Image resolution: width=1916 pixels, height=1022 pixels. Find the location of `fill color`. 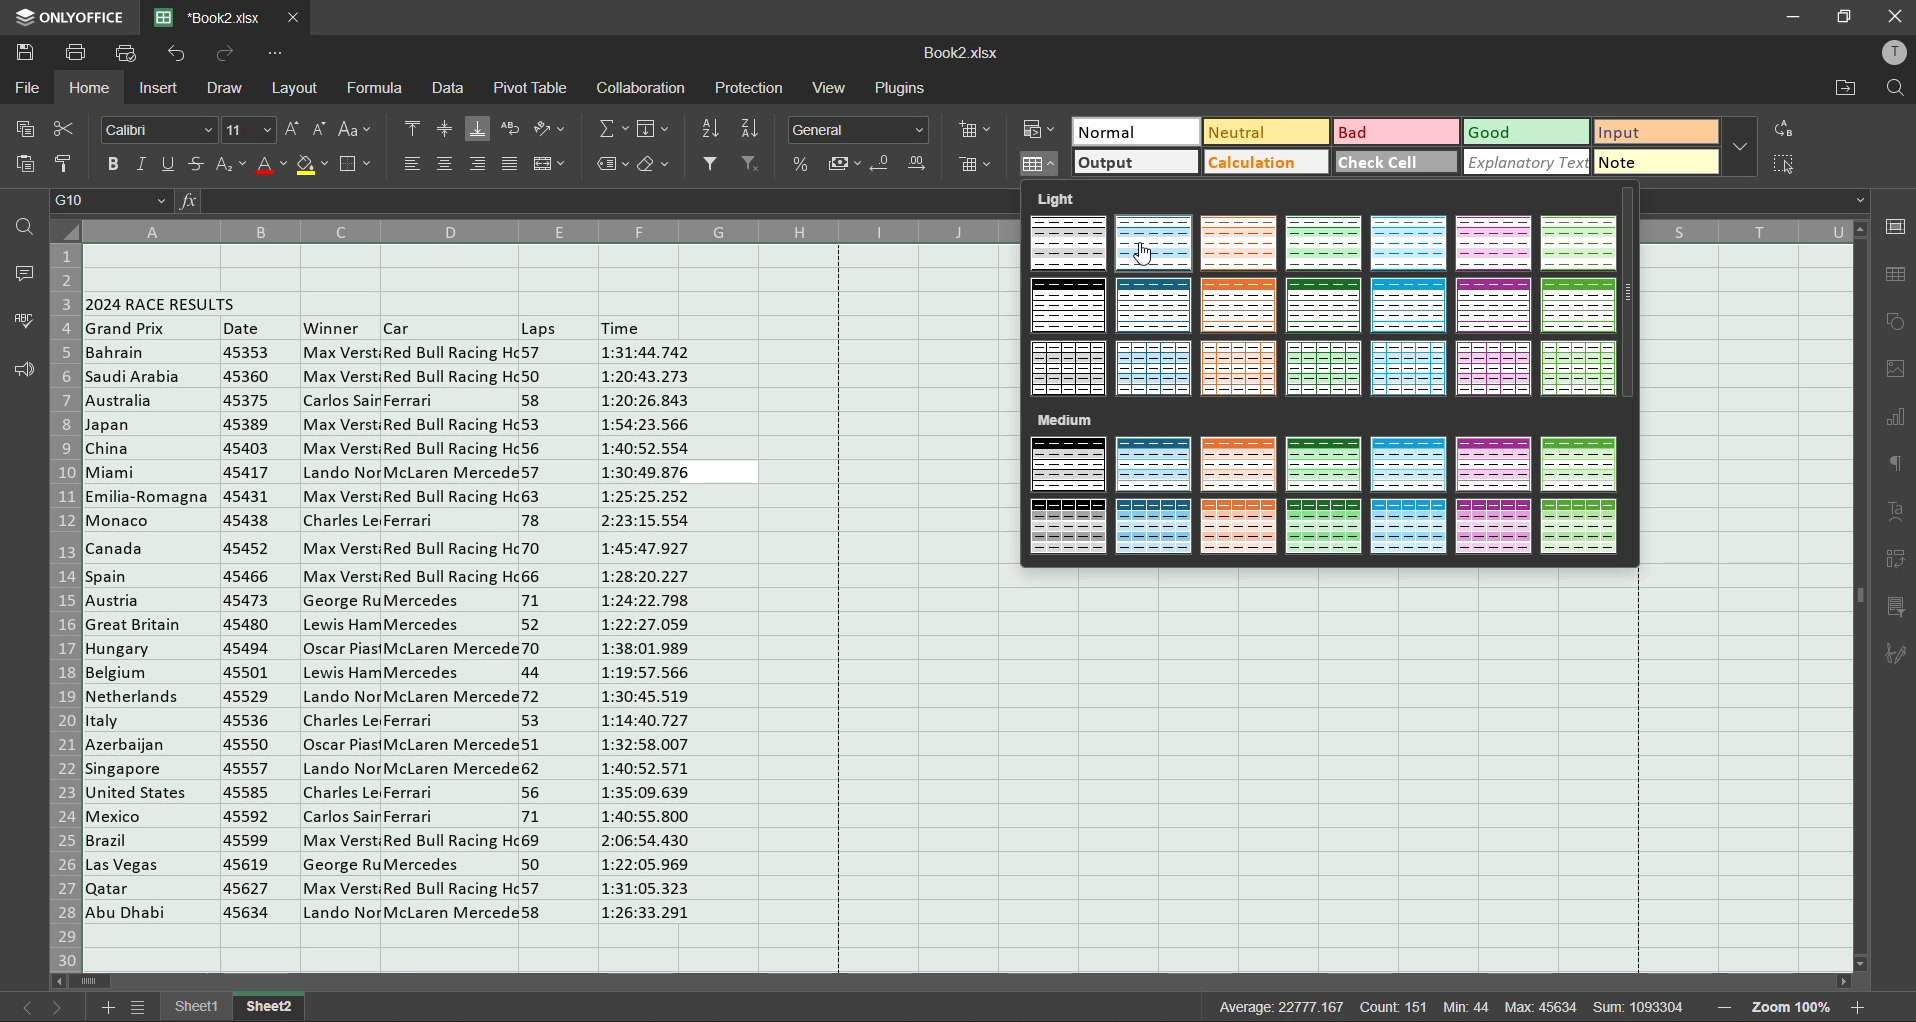

fill color is located at coordinates (312, 169).